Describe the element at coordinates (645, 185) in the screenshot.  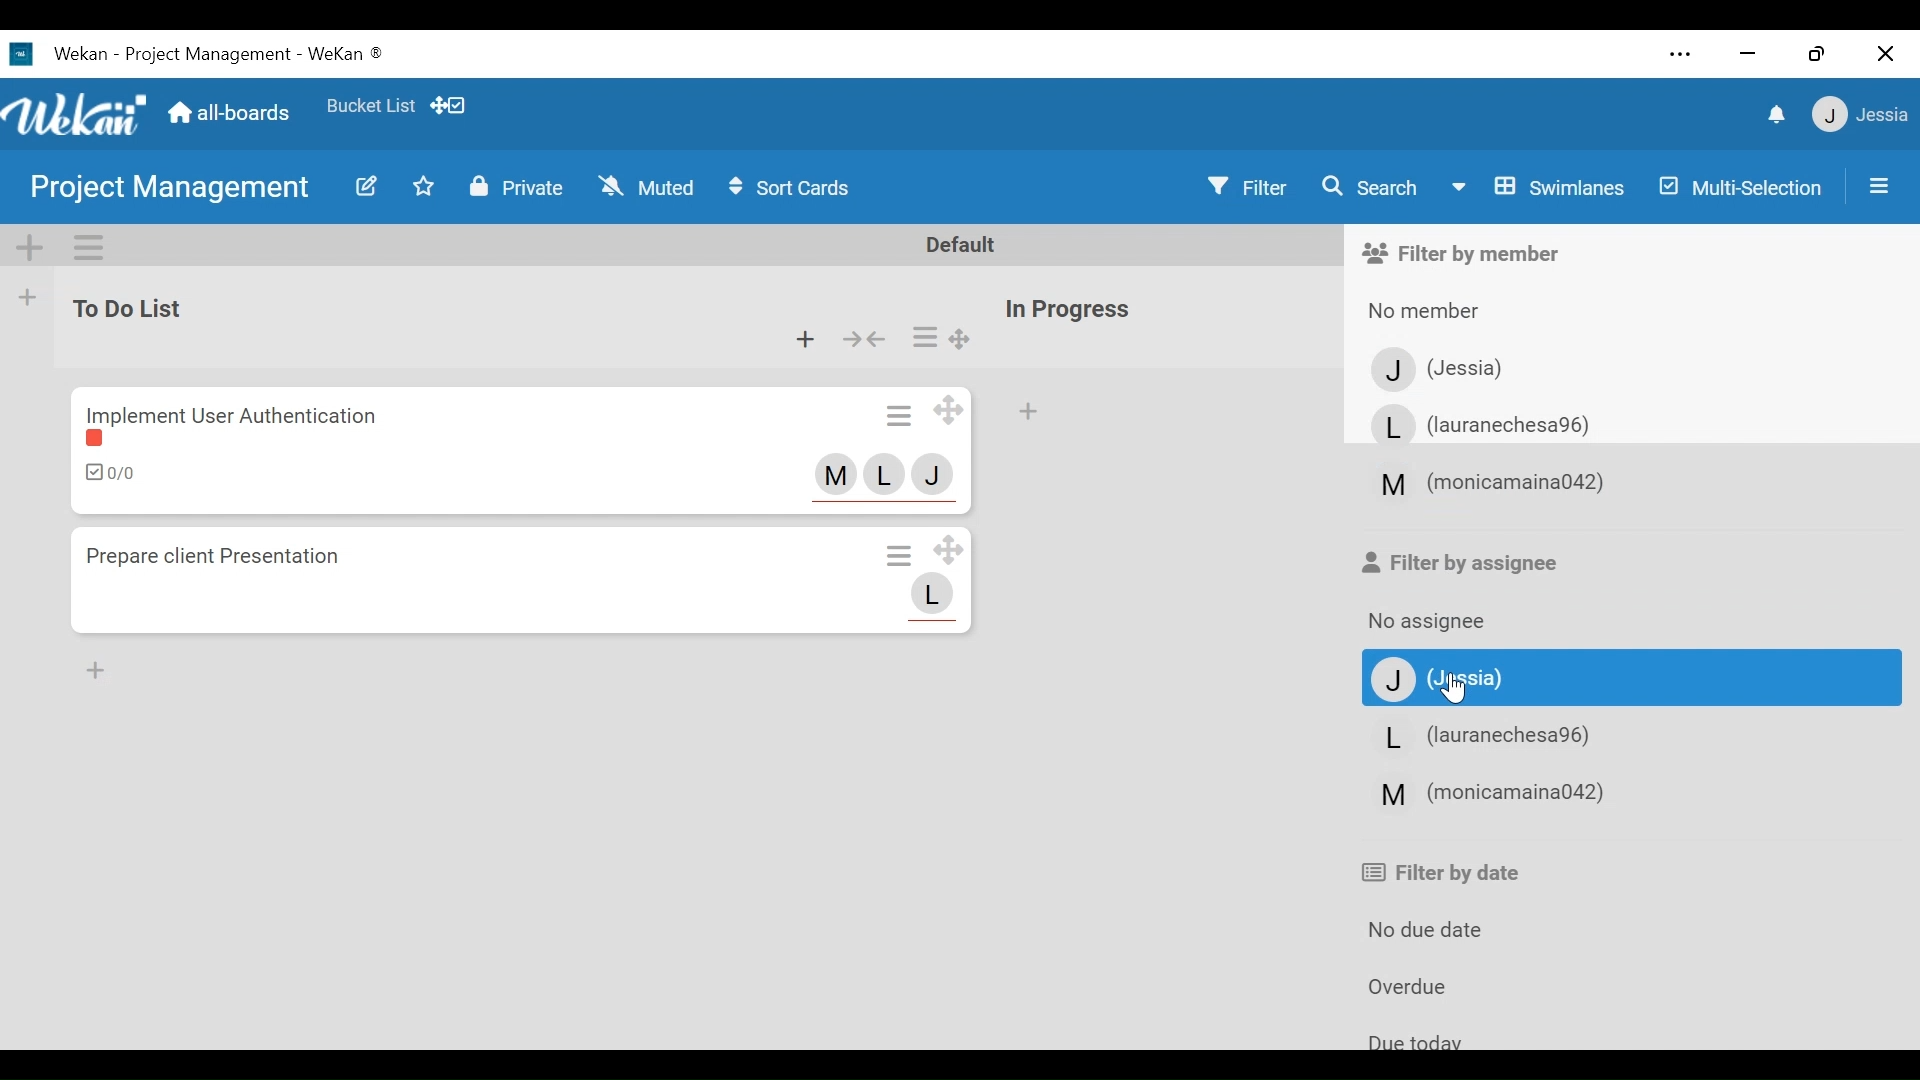
I see `Muted` at that location.